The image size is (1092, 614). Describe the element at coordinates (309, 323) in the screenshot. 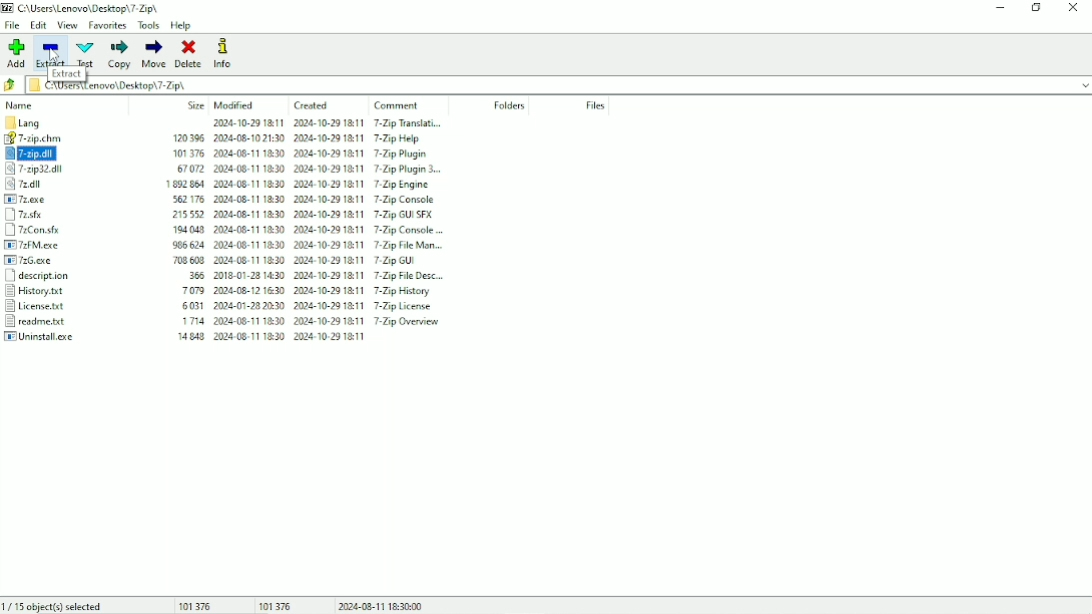

I see `104 006-08-1N1EN 26-00-9121 7~Lp Overview` at that location.